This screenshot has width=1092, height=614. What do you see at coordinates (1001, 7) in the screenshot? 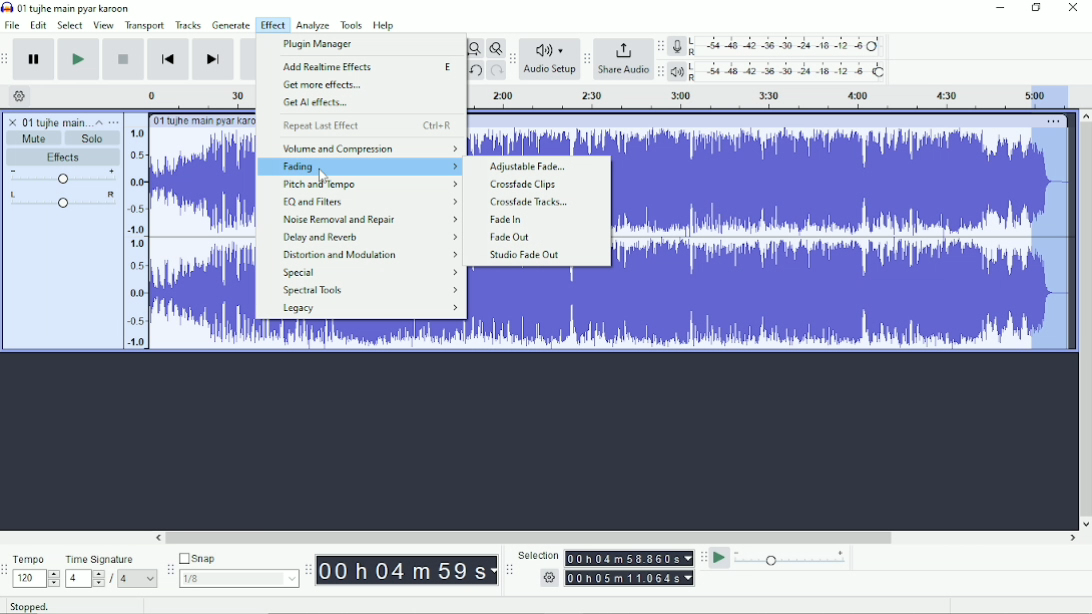
I see `Minimize` at bounding box center [1001, 7].